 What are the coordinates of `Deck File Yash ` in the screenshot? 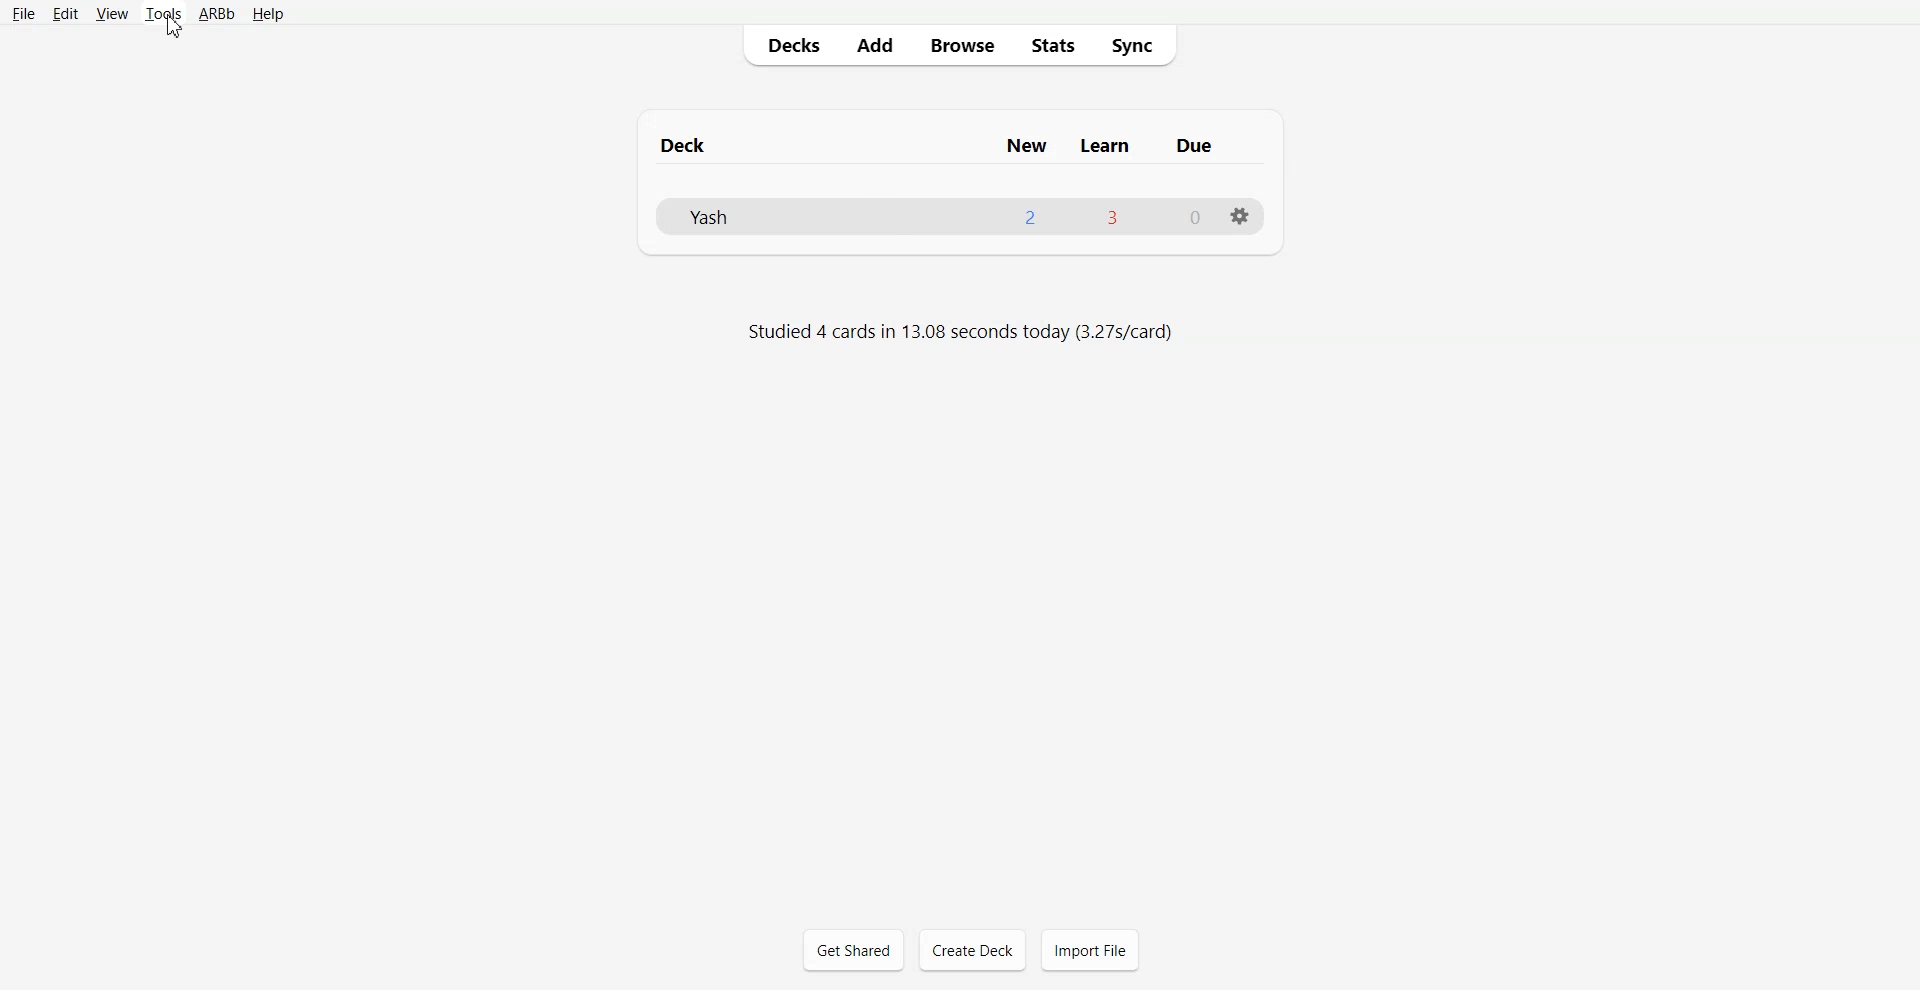 It's located at (958, 216).